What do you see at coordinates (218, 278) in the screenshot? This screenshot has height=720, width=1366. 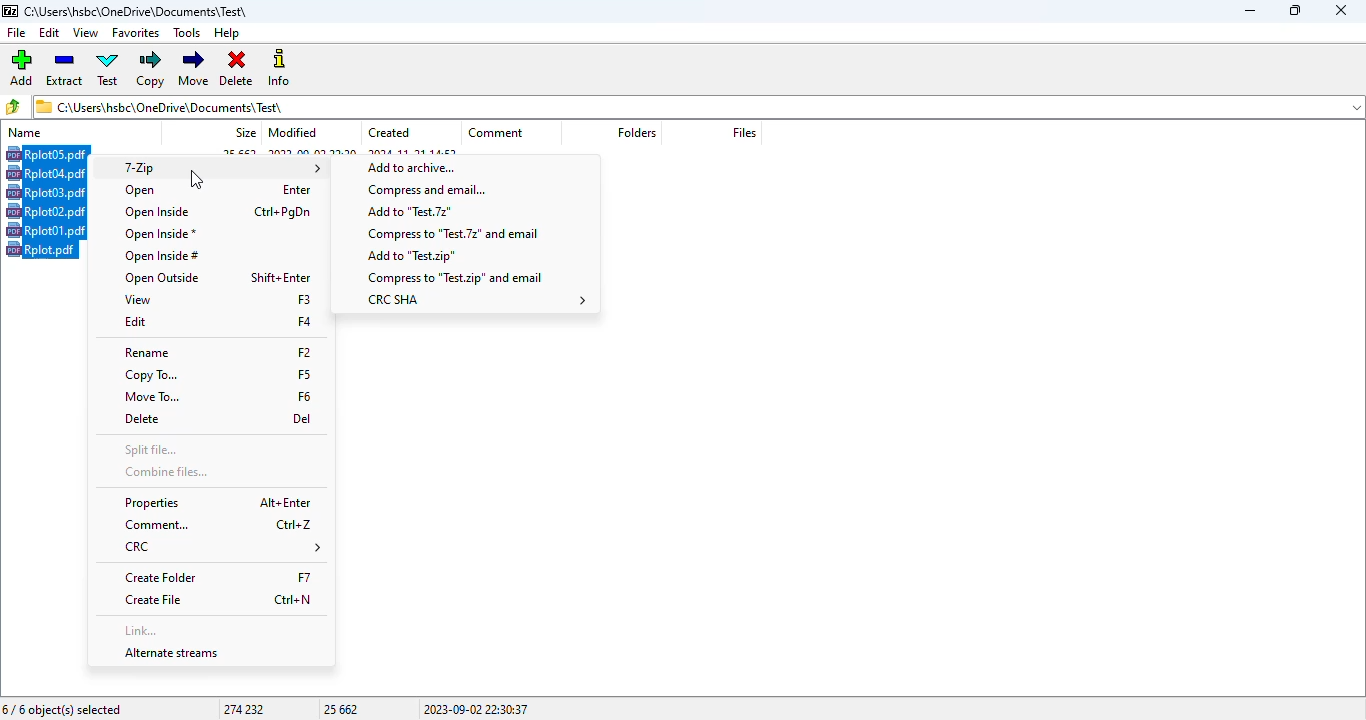 I see `open outside` at bounding box center [218, 278].